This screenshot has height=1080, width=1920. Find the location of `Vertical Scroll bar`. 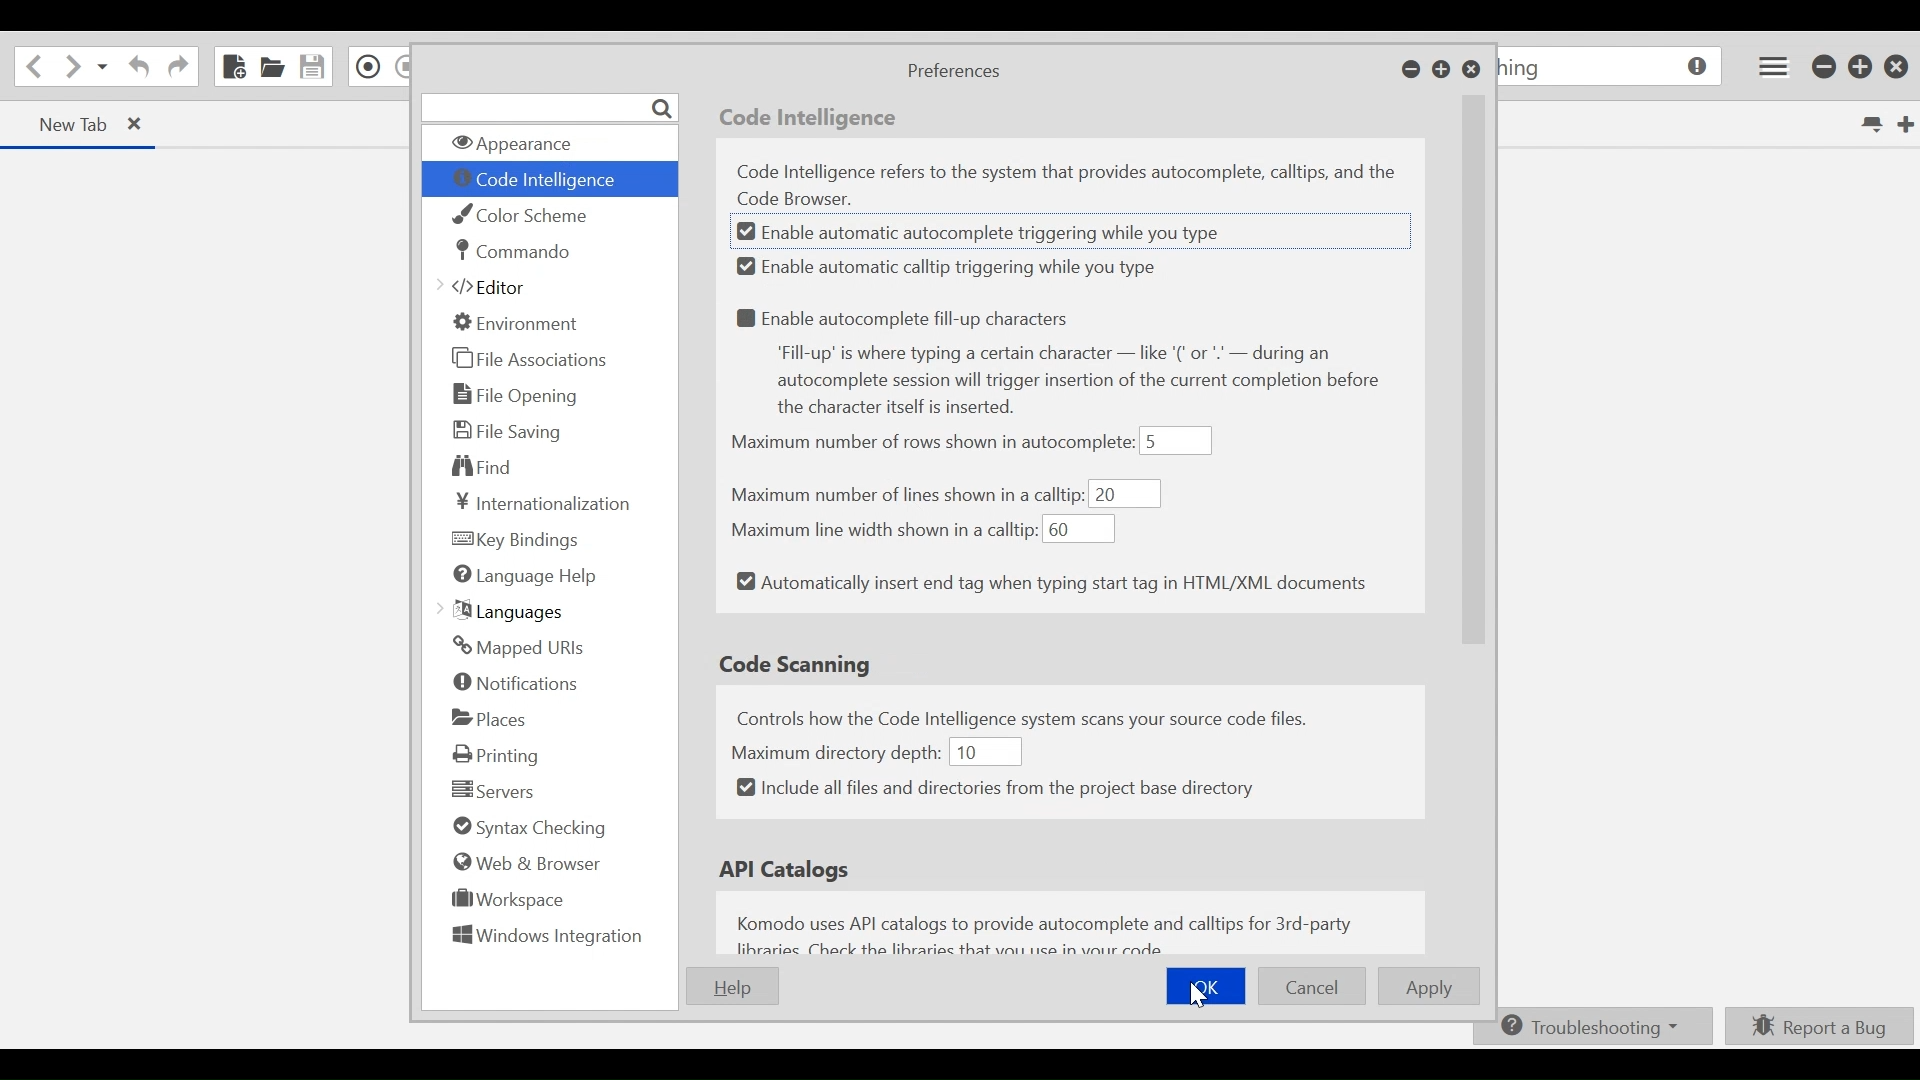

Vertical Scroll bar is located at coordinates (1475, 412).